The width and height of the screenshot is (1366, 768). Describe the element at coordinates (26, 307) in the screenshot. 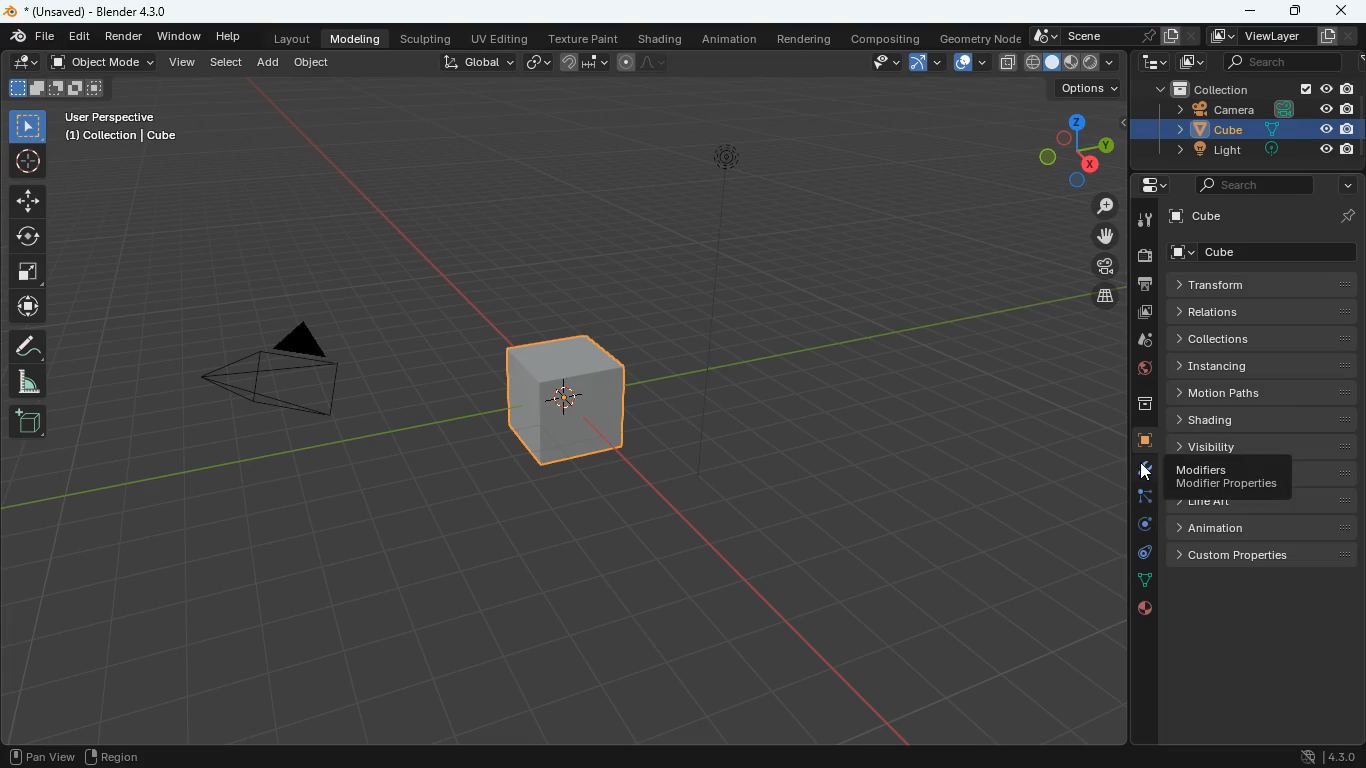

I see `move` at that location.